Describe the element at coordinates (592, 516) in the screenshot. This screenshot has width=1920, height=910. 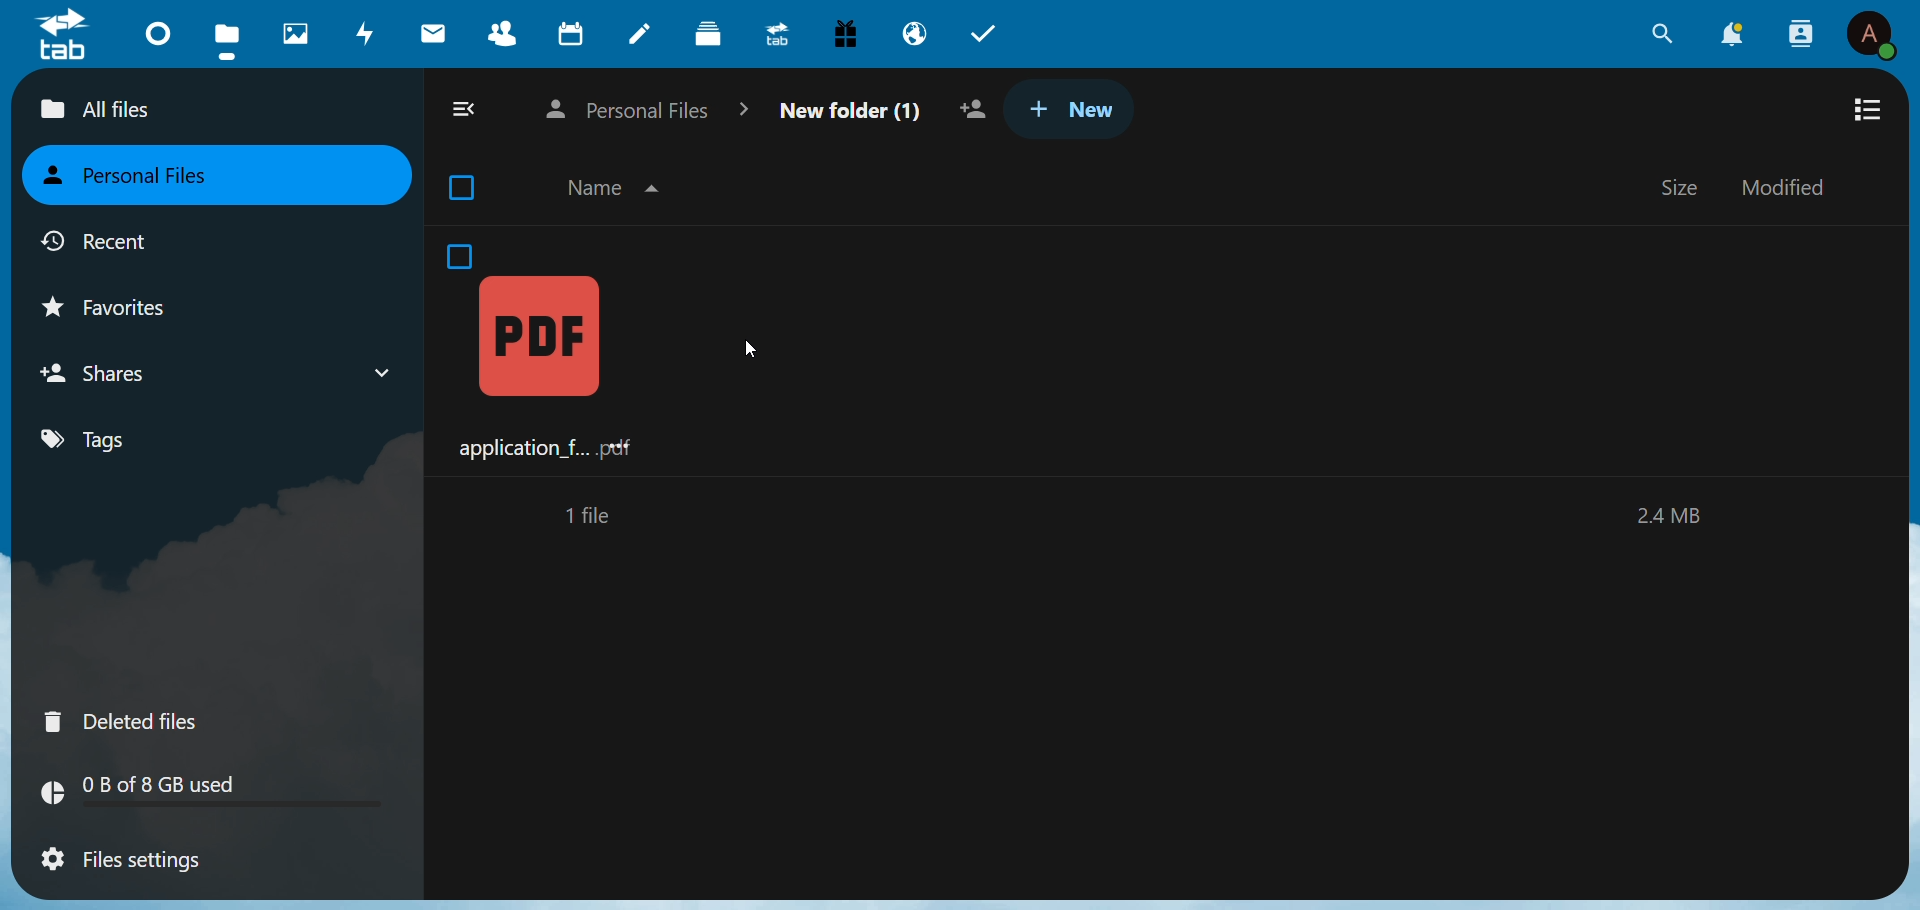
I see `1 file` at that location.